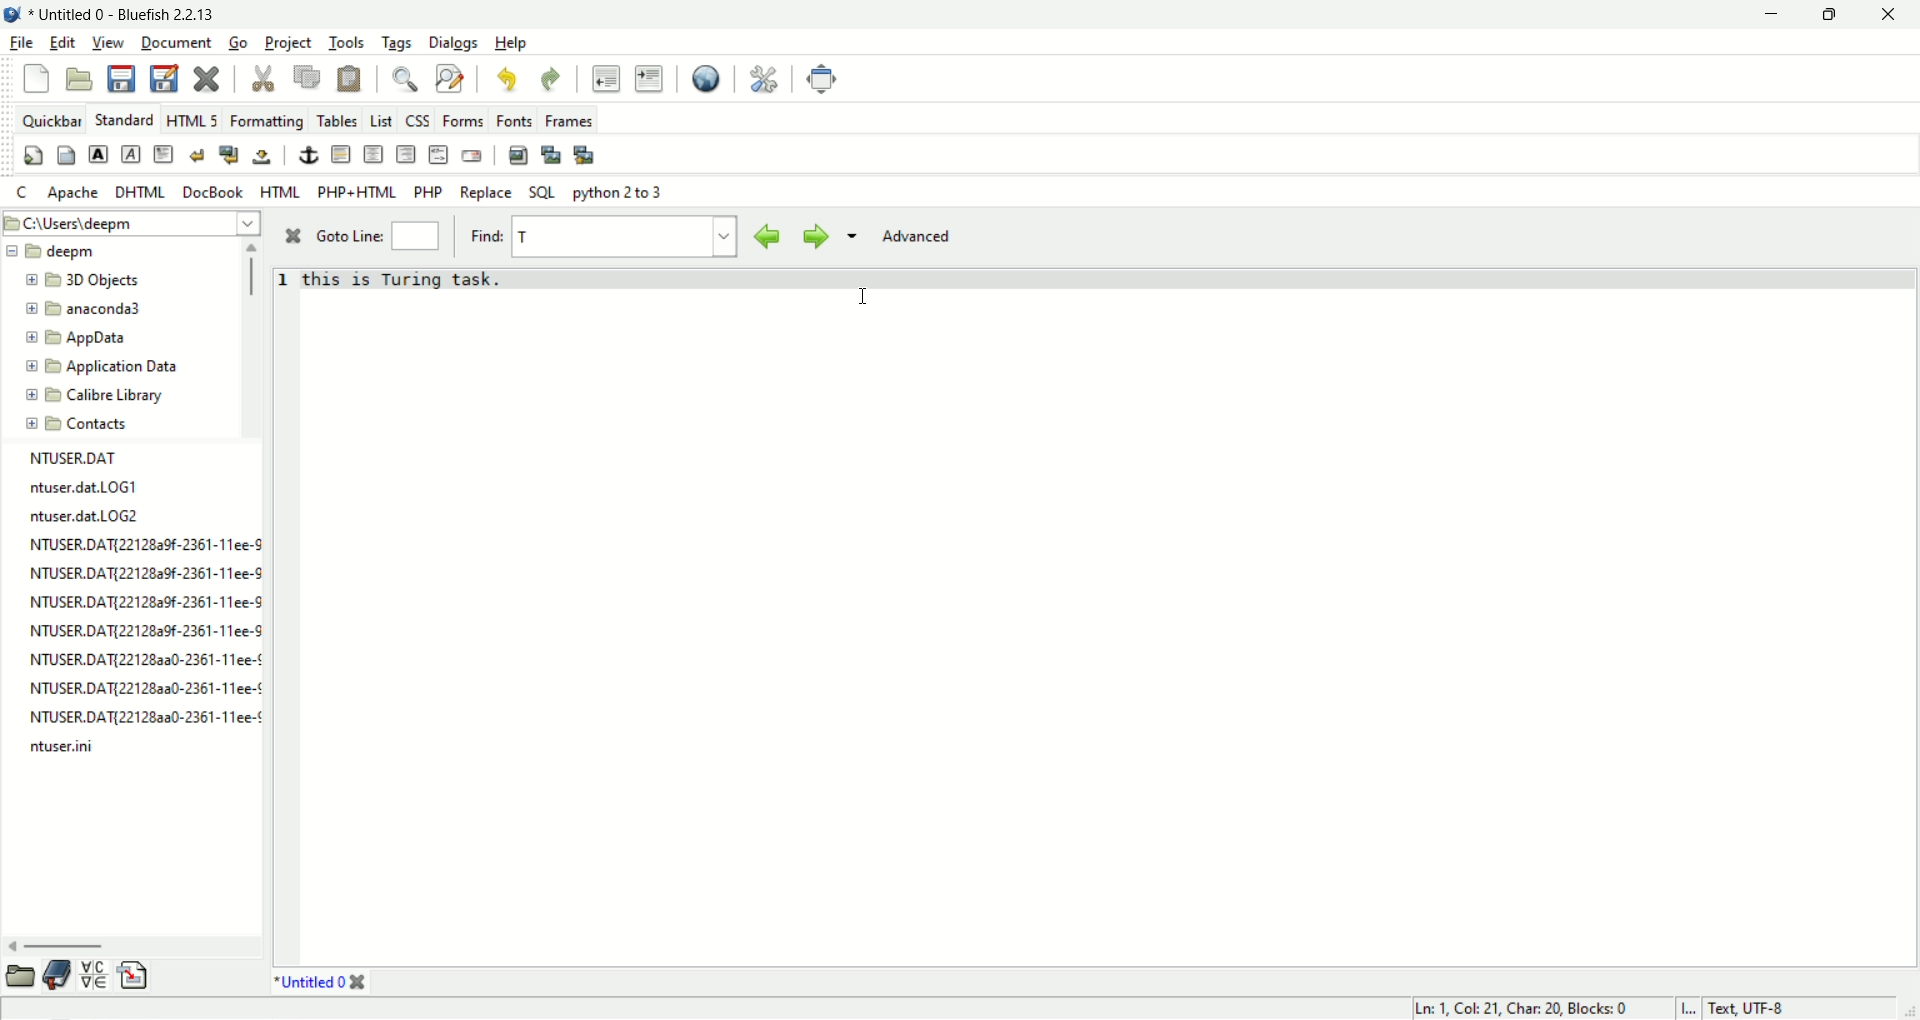  I want to click on redo, so click(547, 78).